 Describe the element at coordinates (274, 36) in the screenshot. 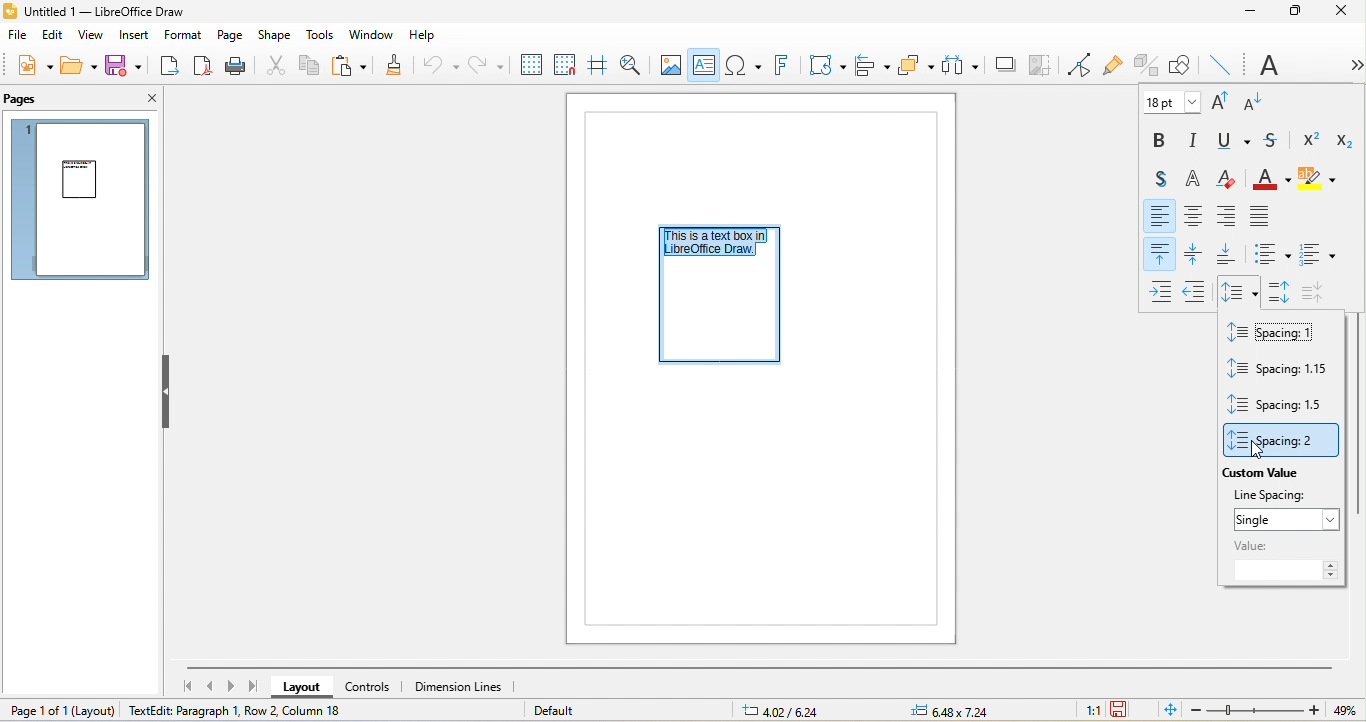

I see `shape` at that location.